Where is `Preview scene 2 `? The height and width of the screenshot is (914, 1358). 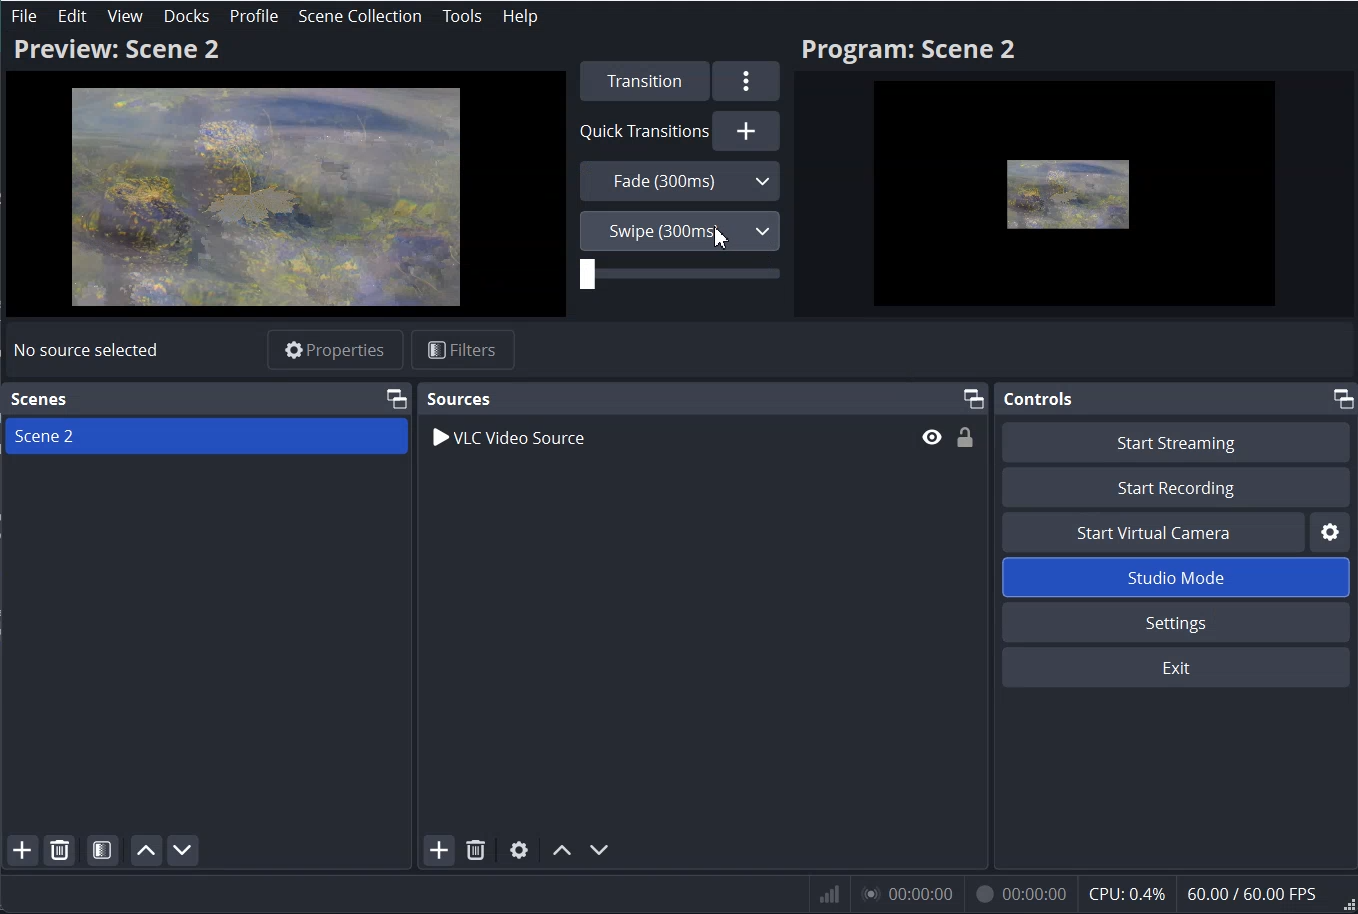 Preview scene 2  is located at coordinates (1075, 176).